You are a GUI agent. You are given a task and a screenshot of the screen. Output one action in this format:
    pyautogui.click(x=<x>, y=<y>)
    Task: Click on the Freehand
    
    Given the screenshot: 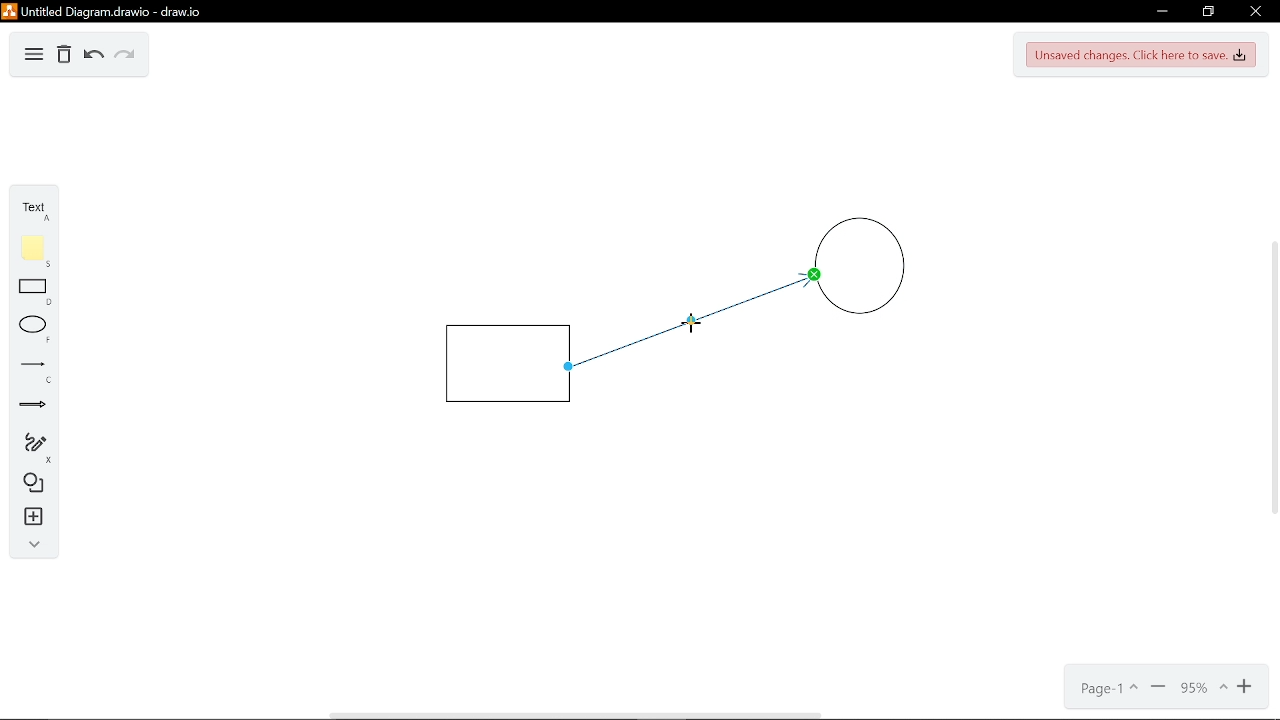 What is the action you would take?
    pyautogui.click(x=28, y=445)
    